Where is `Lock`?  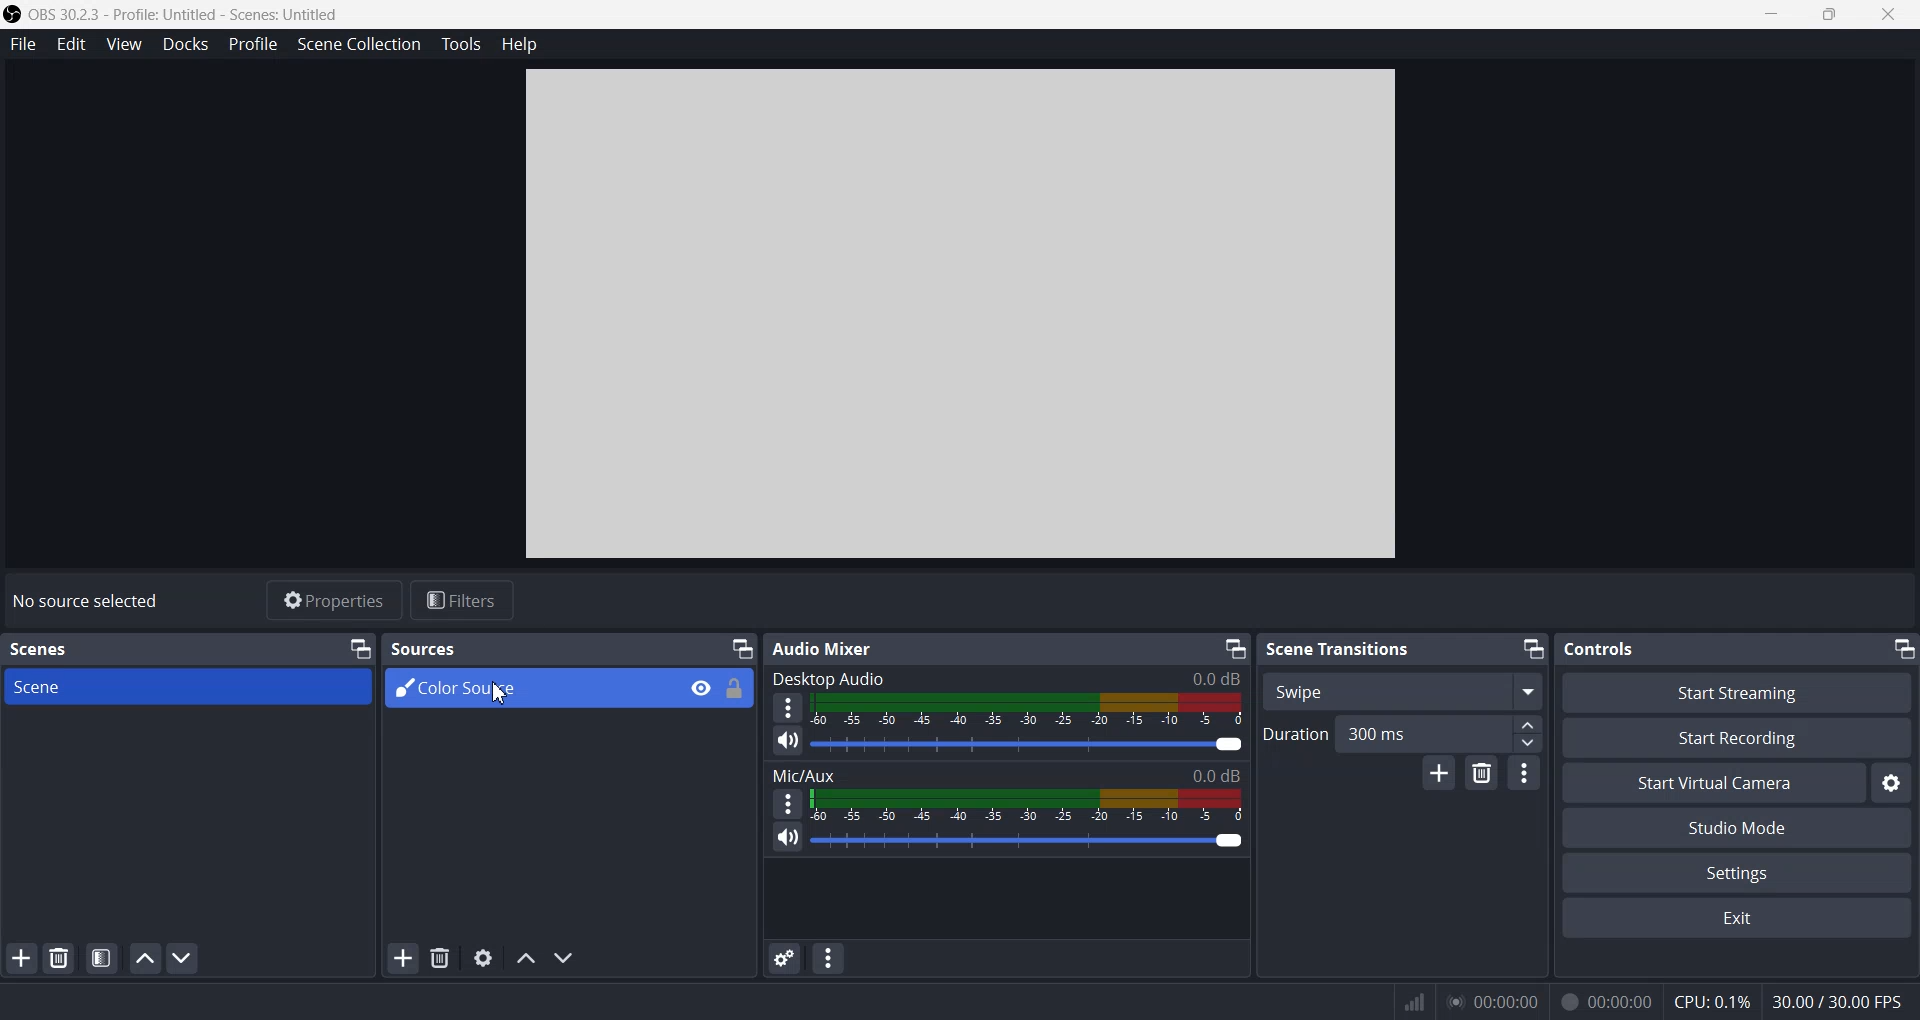 Lock is located at coordinates (735, 689).